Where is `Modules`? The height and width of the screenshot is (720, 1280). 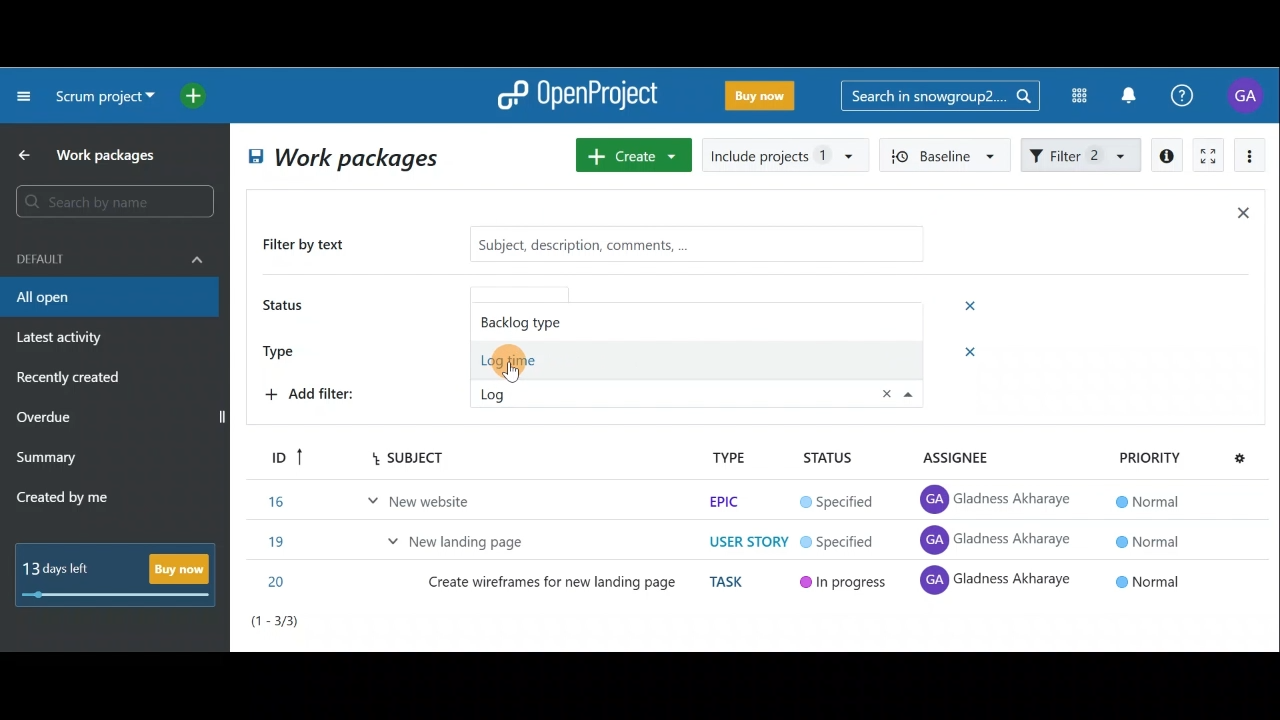
Modules is located at coordinates (1073, 96).